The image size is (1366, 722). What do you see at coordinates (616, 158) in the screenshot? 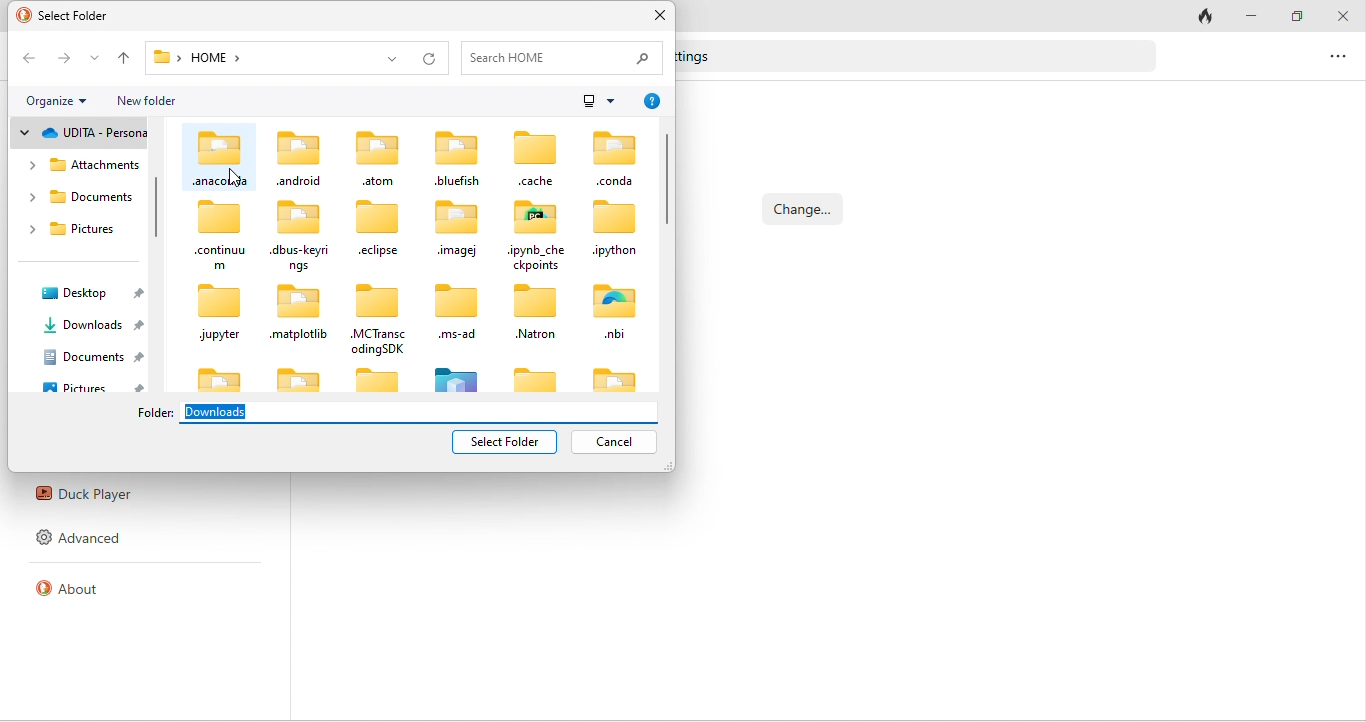
I see `.conda` at bounding box center [616, 158].